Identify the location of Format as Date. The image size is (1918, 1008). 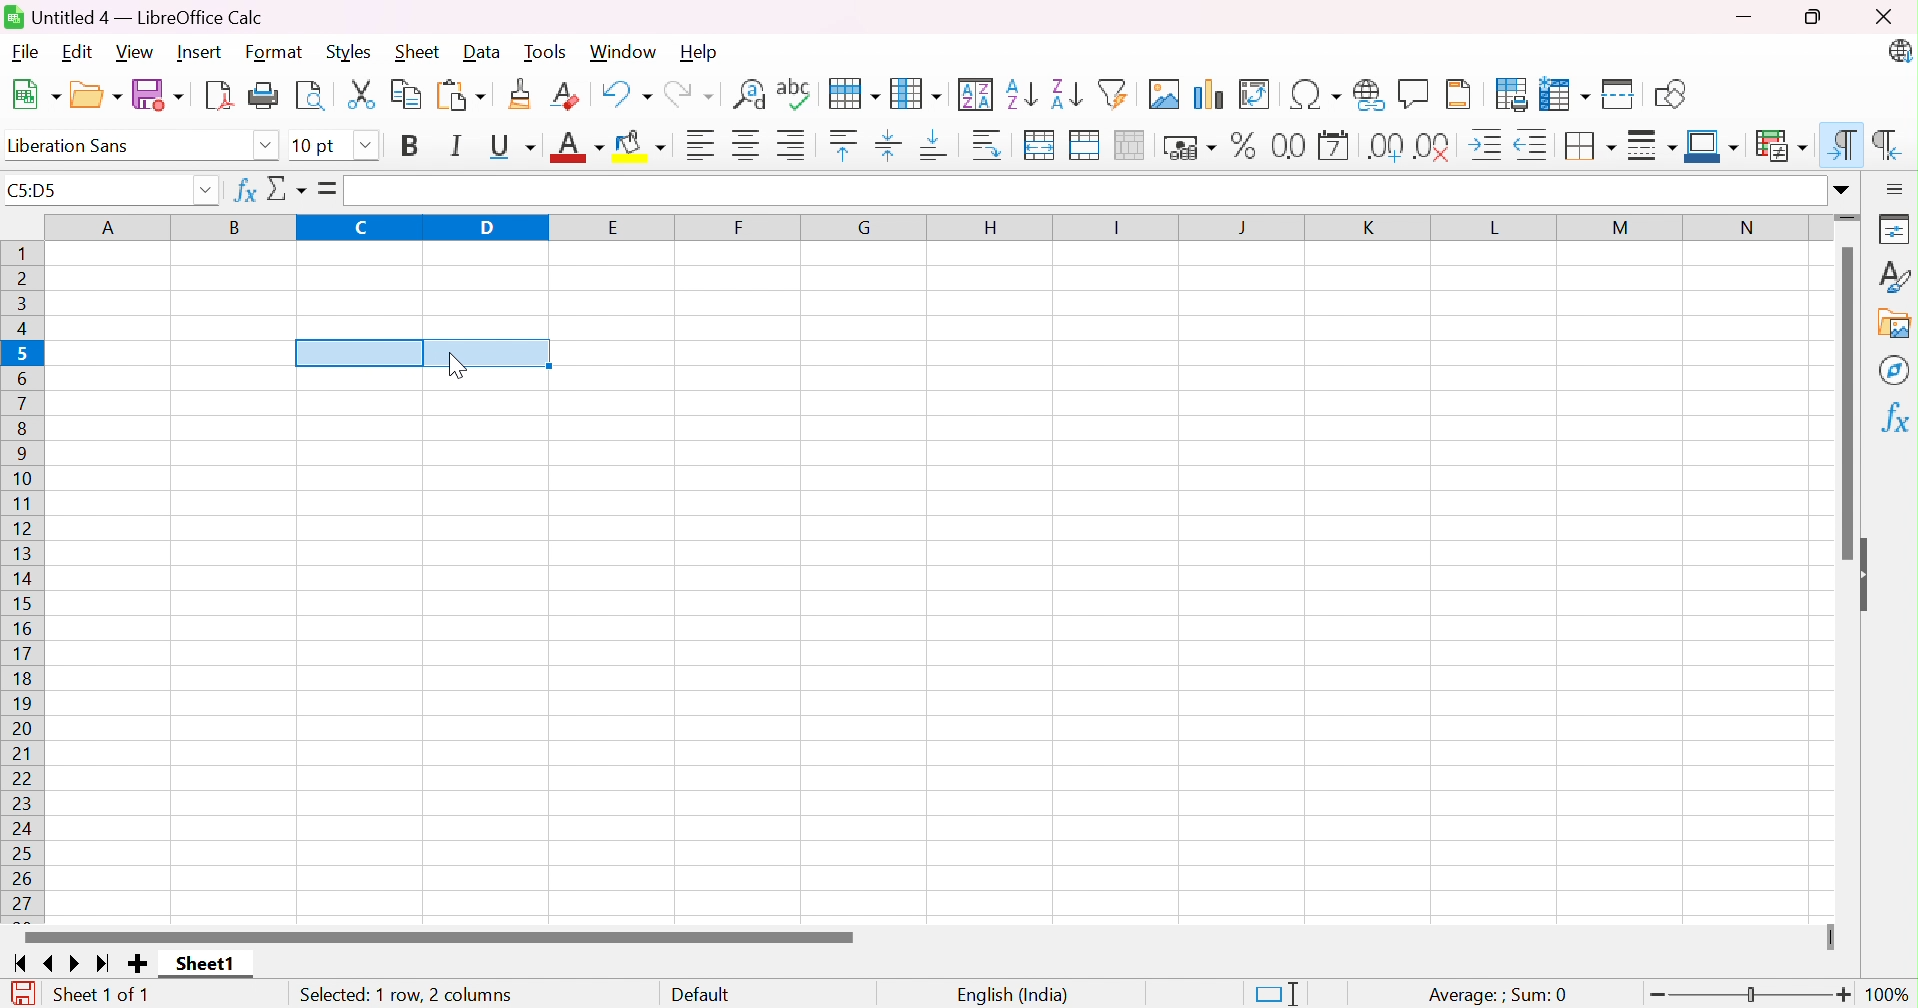
(1334, 145).